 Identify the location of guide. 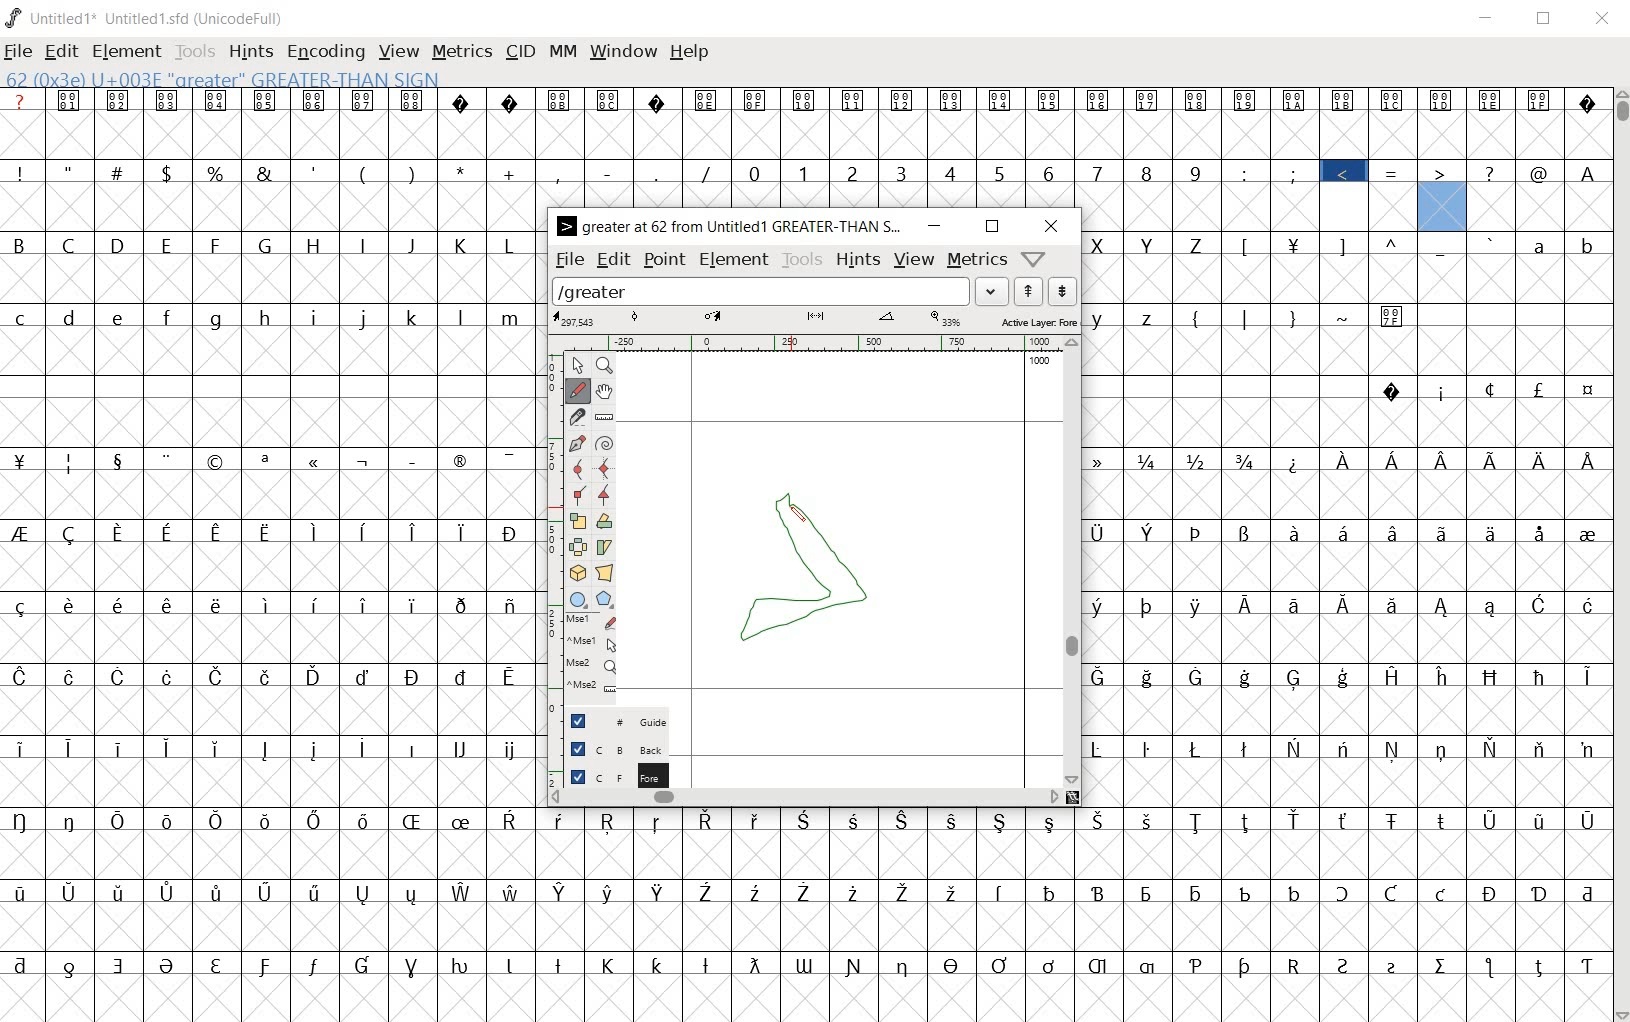
(608, 719).